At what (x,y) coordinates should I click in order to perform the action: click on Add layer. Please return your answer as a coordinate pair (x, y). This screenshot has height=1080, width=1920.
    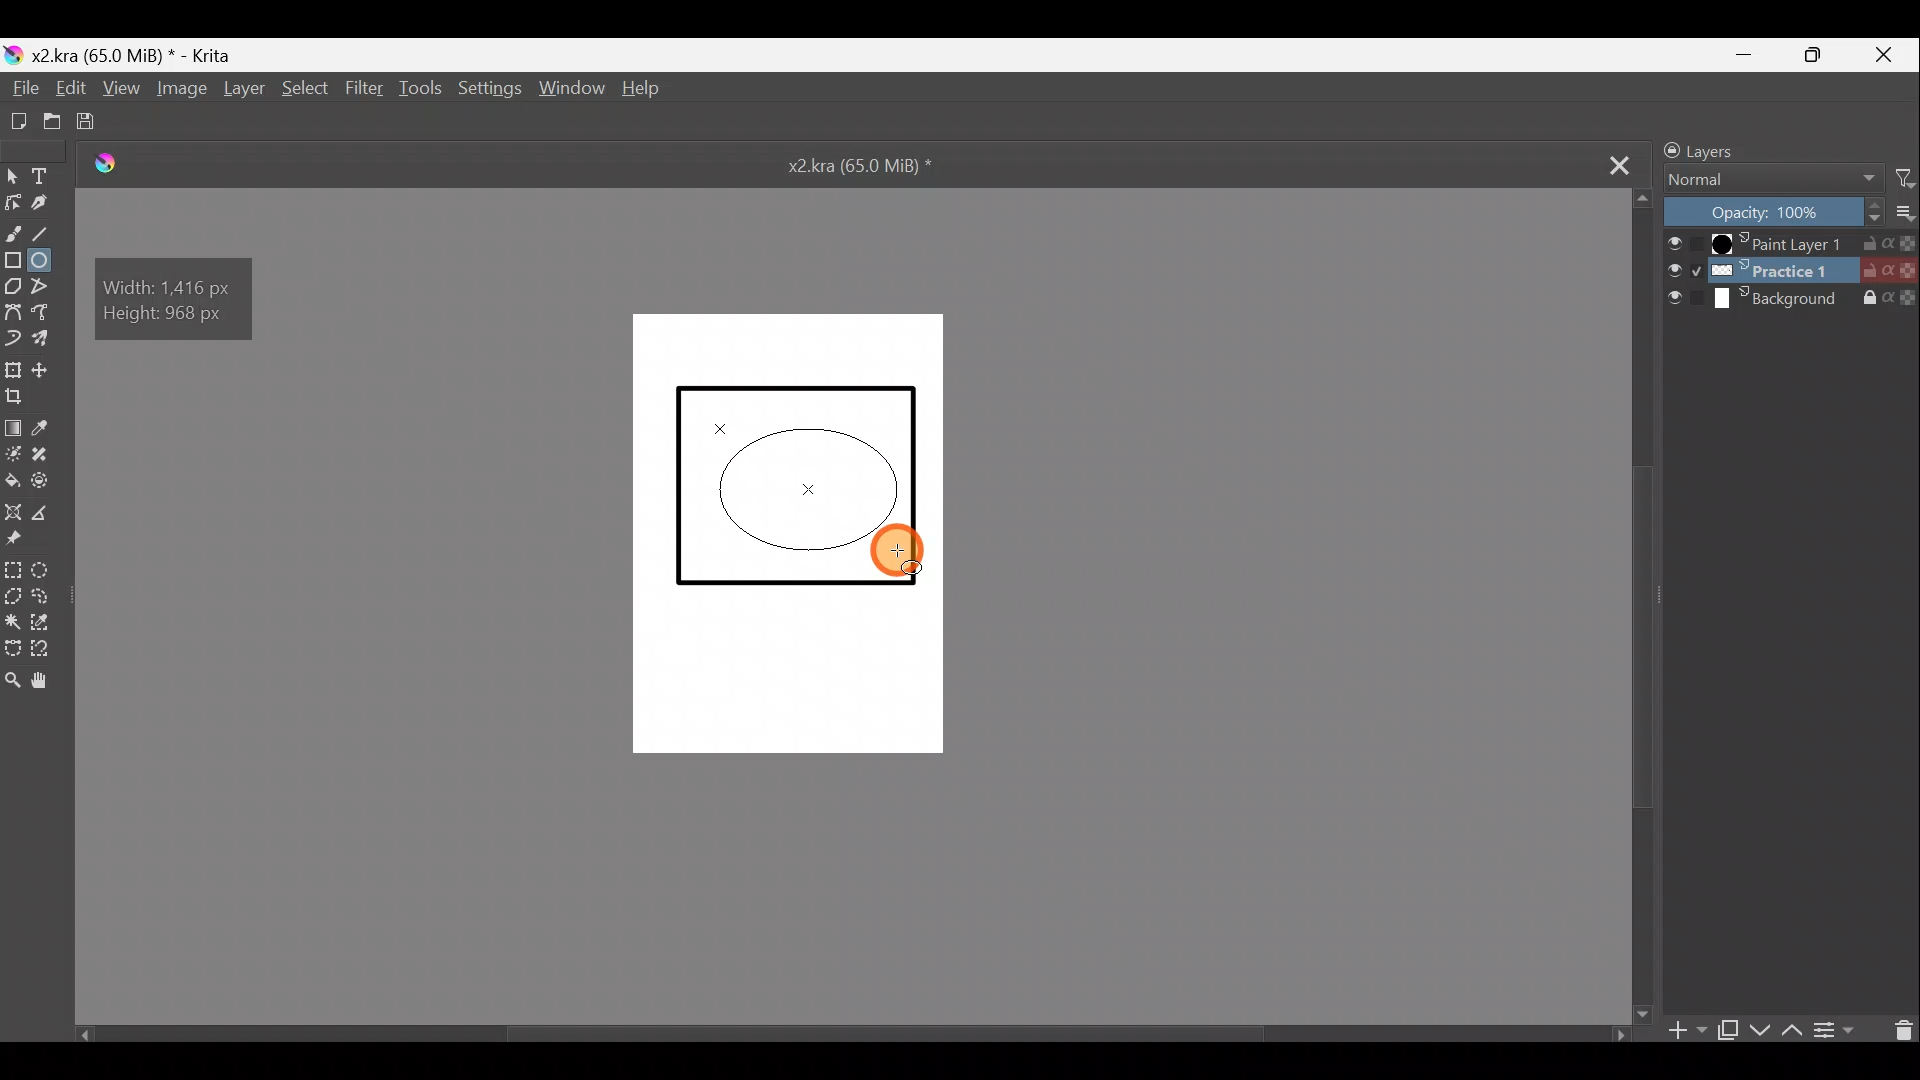
    Looking at the image, I should click on (1681, 1030).